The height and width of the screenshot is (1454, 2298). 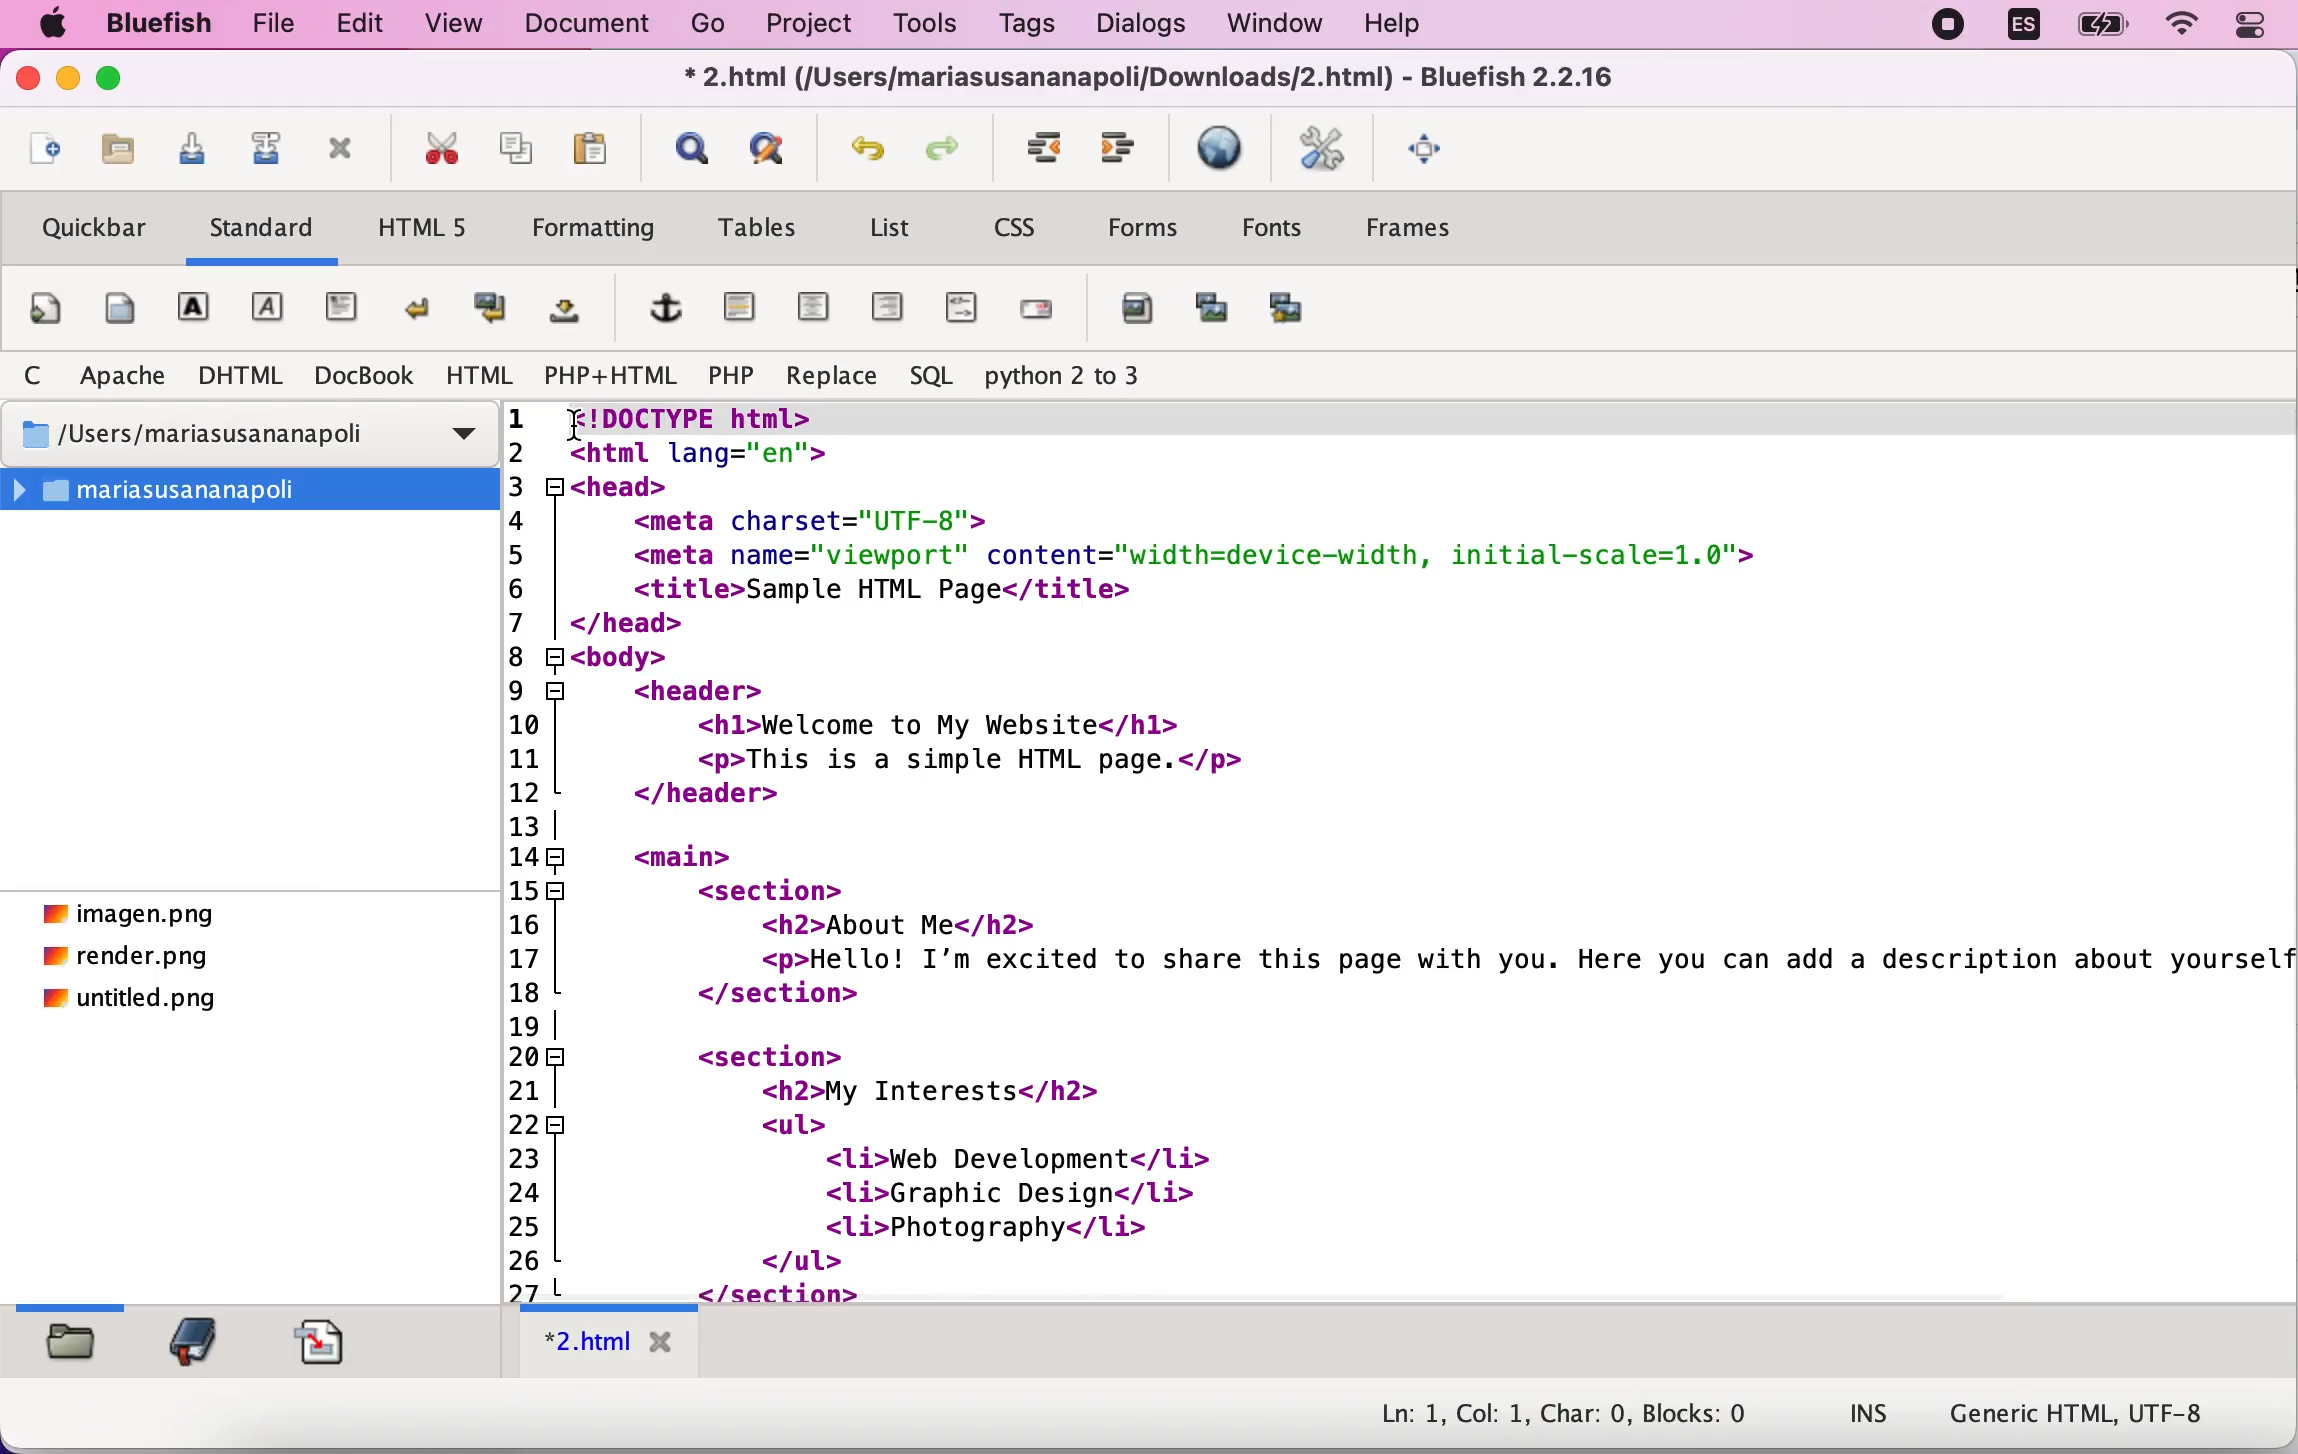 I want to click on fonts, so click(x=1273, y=232).